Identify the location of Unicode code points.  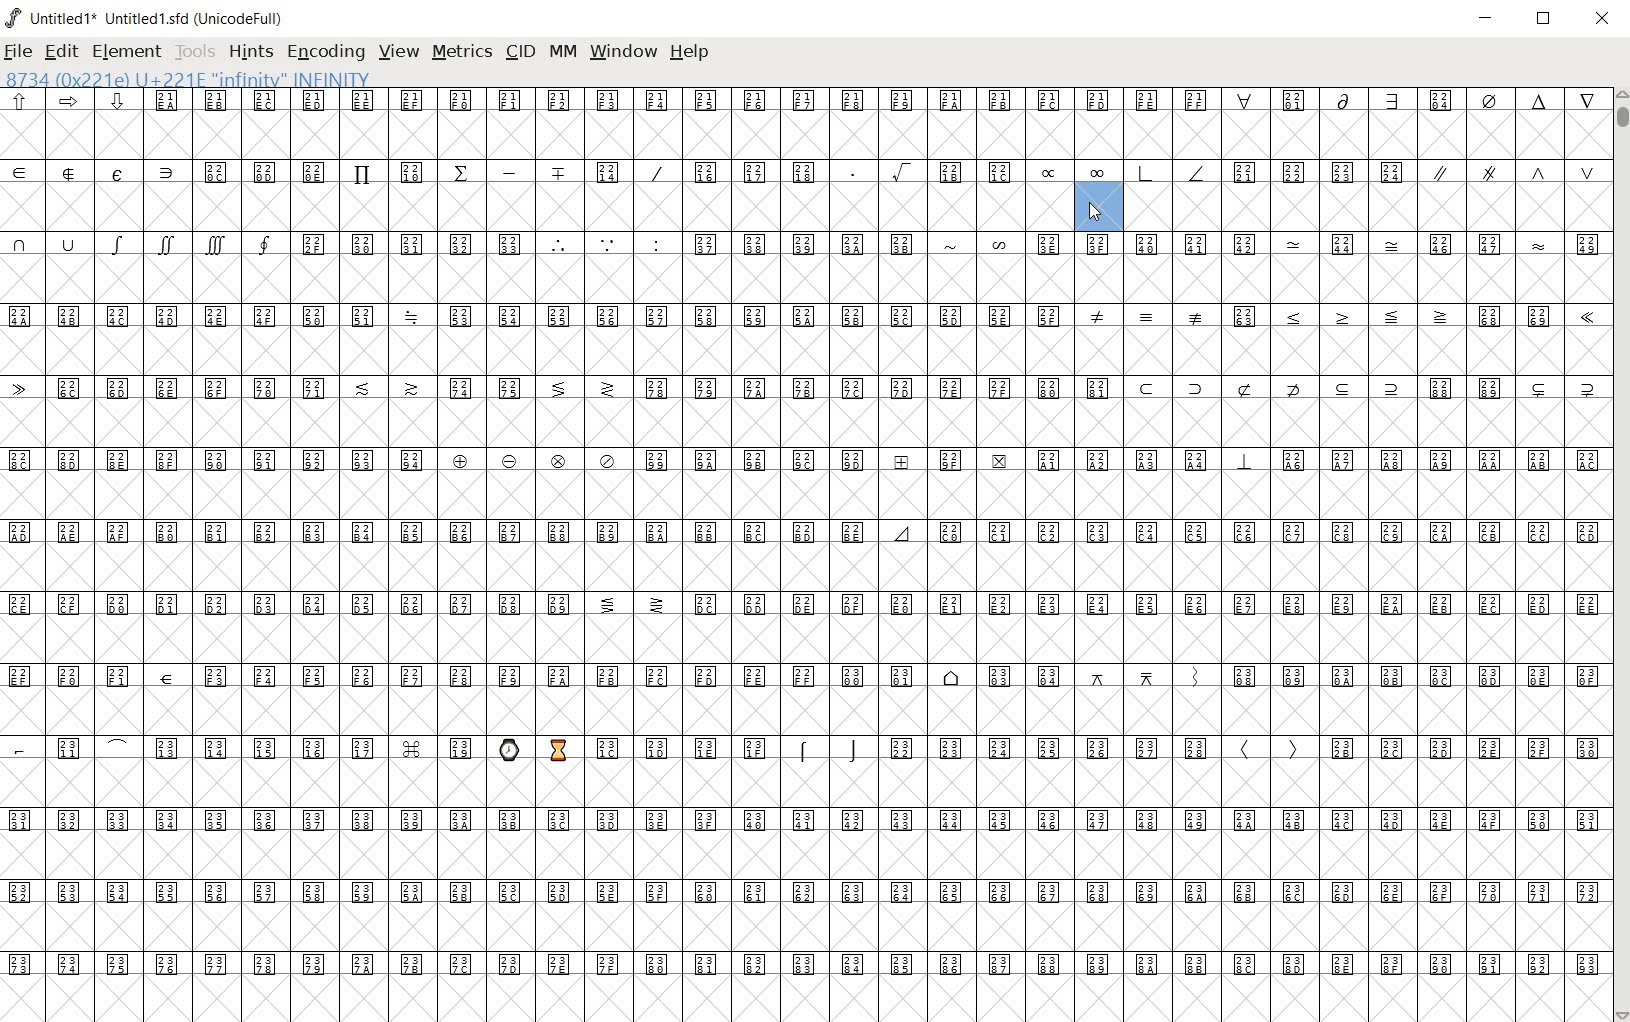
(805, 820).